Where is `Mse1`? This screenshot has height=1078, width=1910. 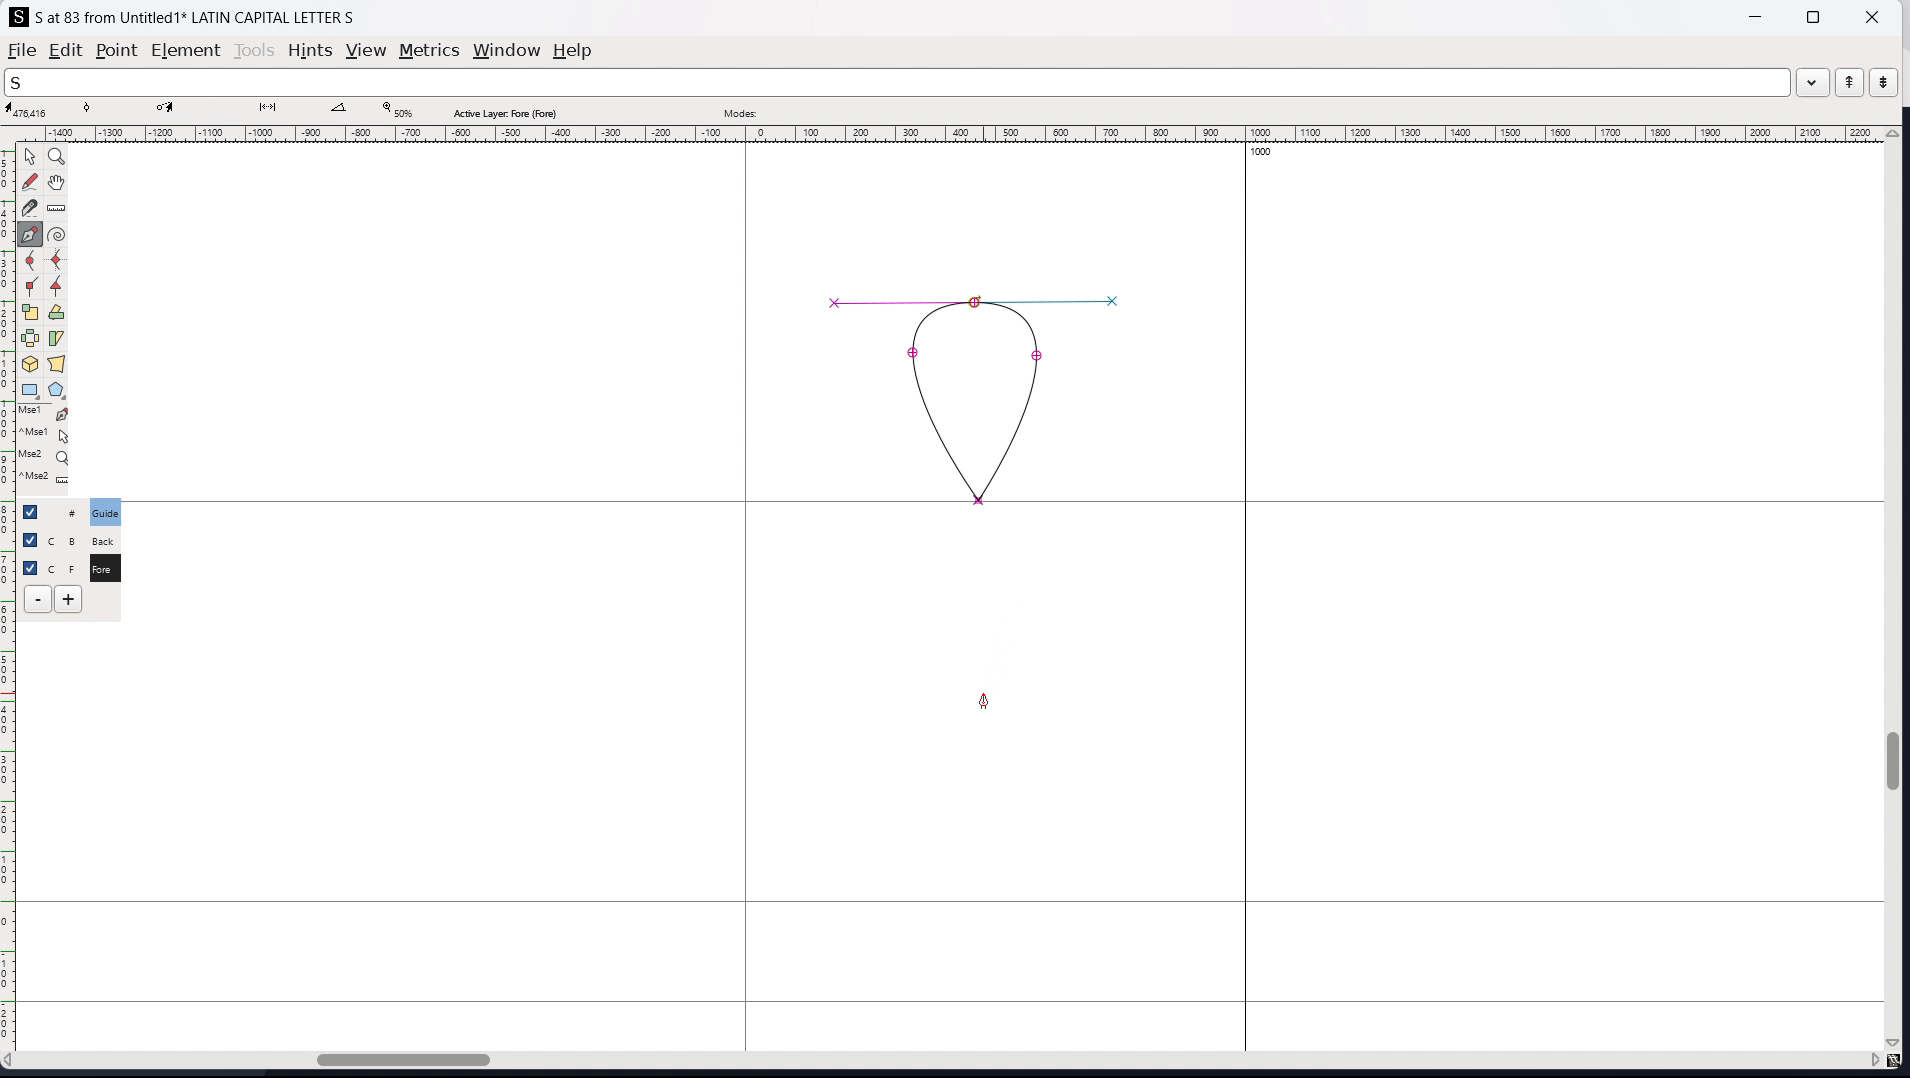 Mse1 is located at coordinates (45, 414).